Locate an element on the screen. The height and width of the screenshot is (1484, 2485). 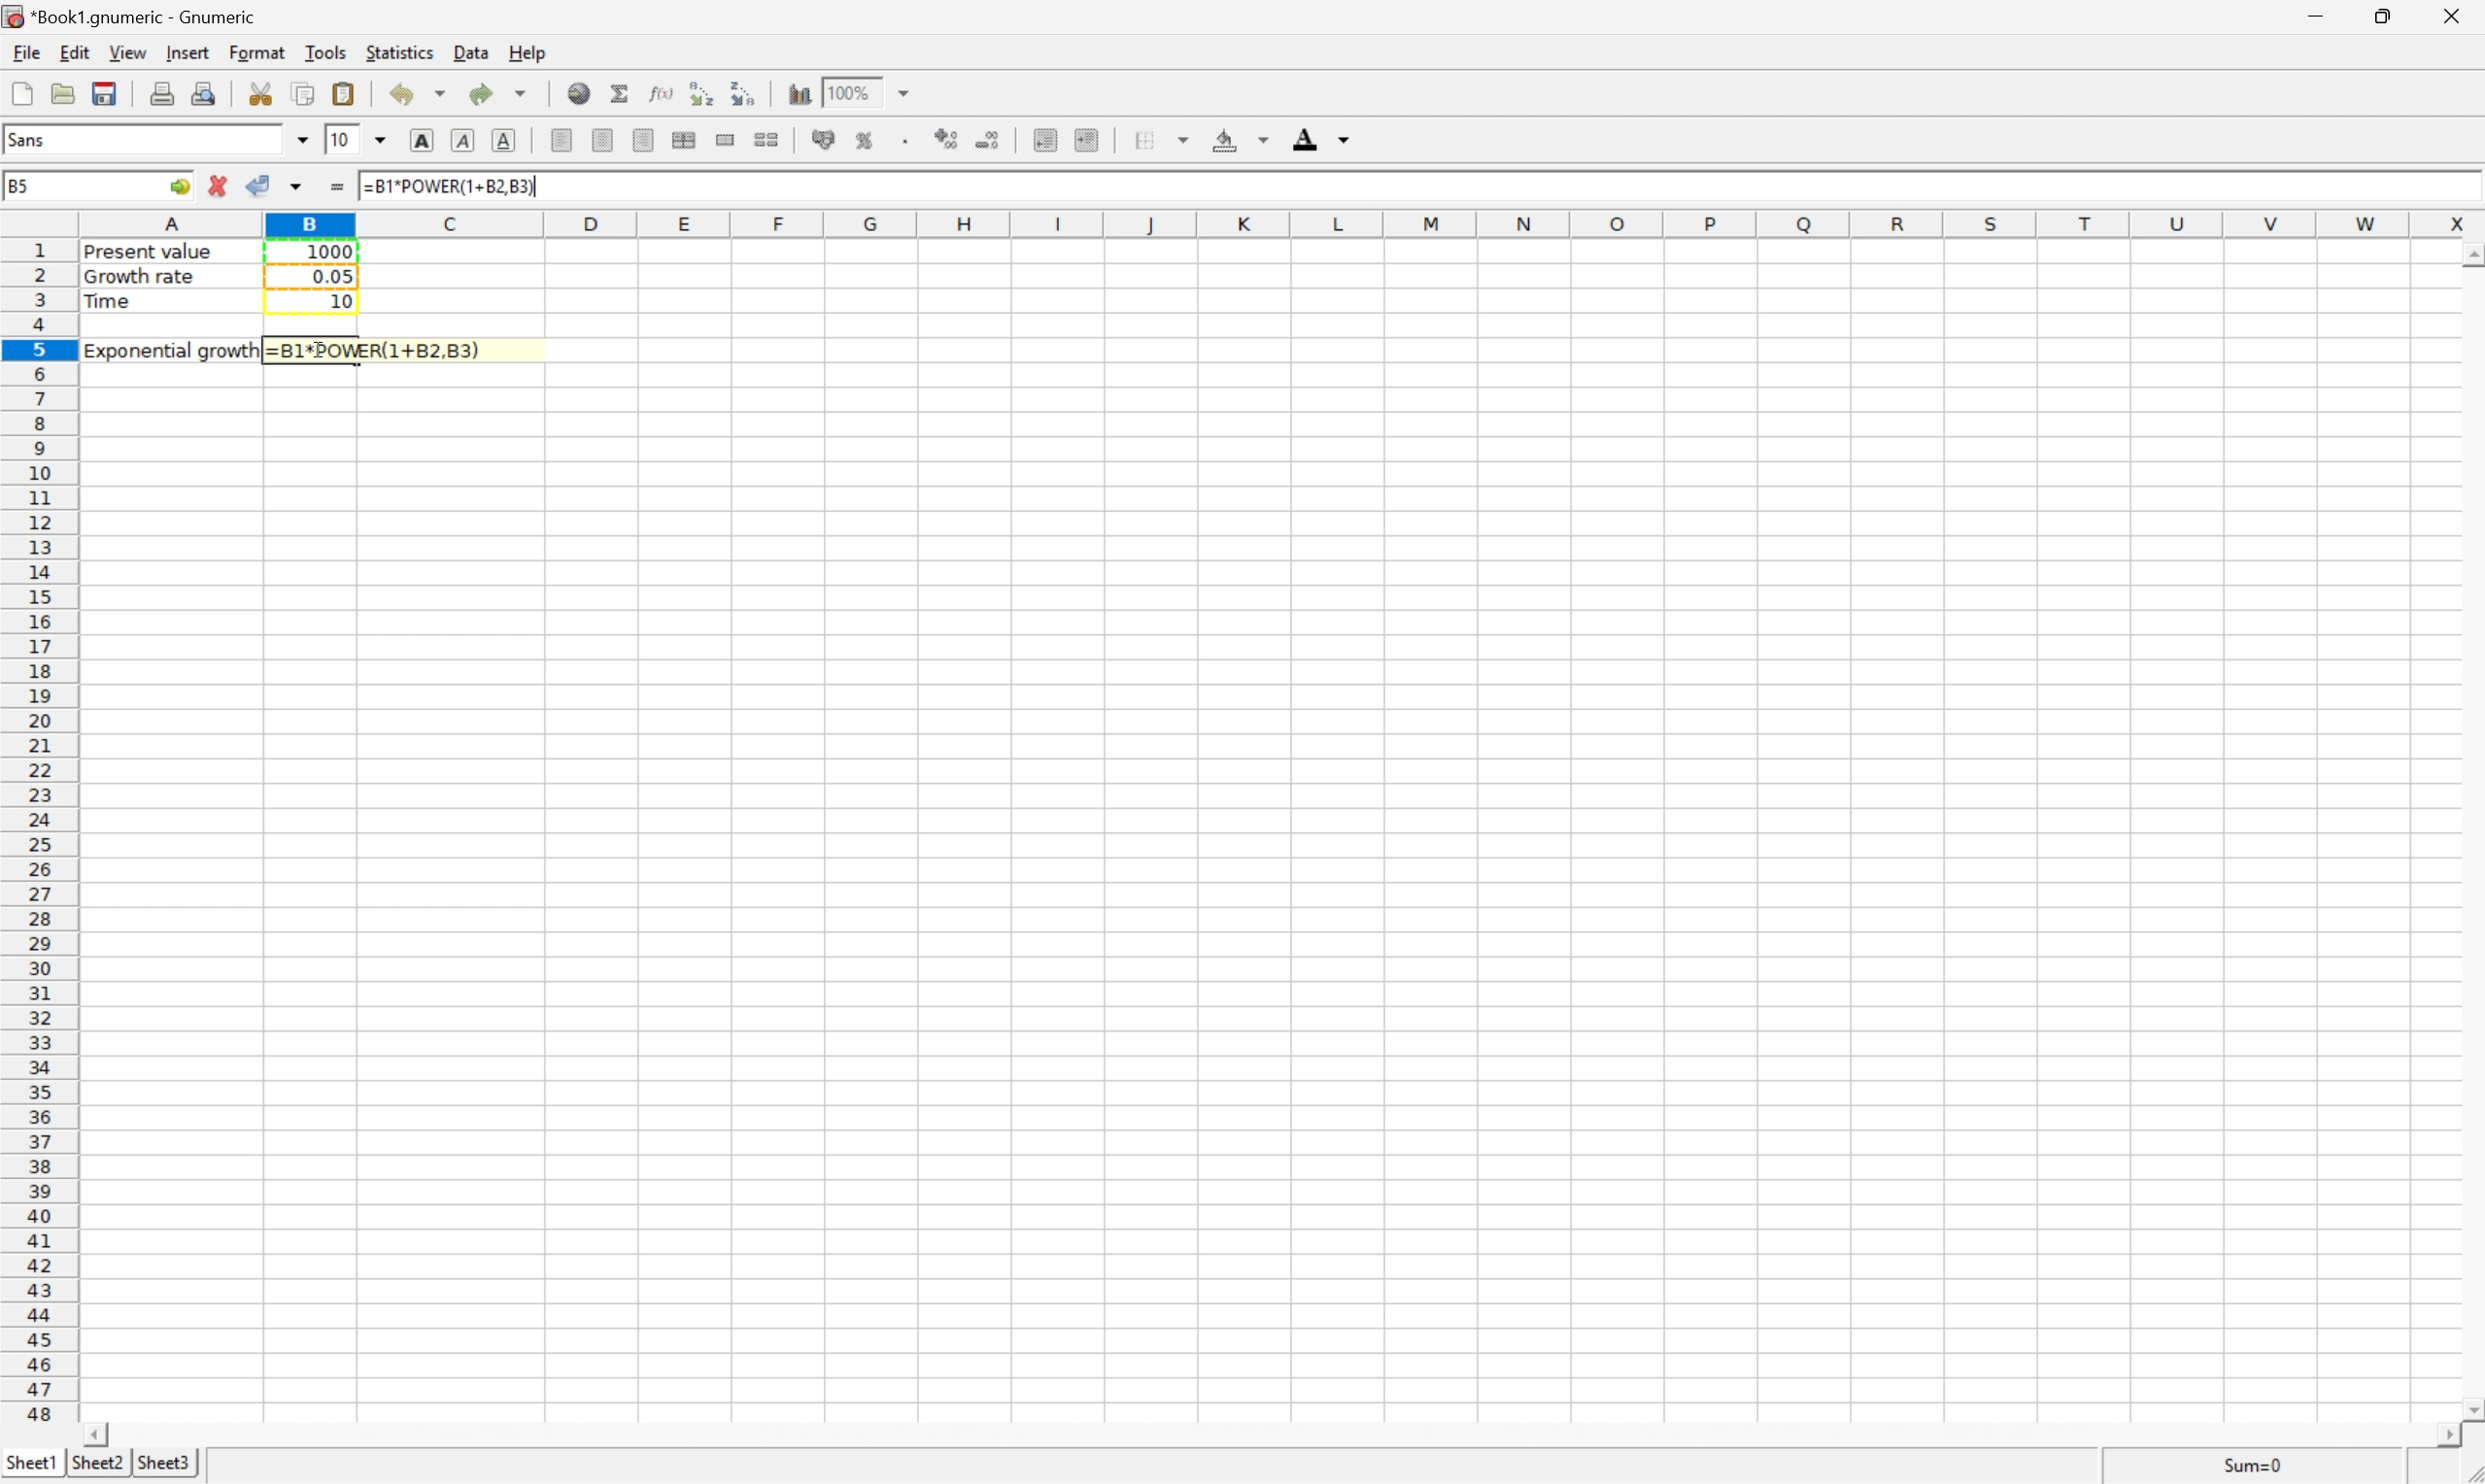
Copy the selection is located at coordinates (303, 91).